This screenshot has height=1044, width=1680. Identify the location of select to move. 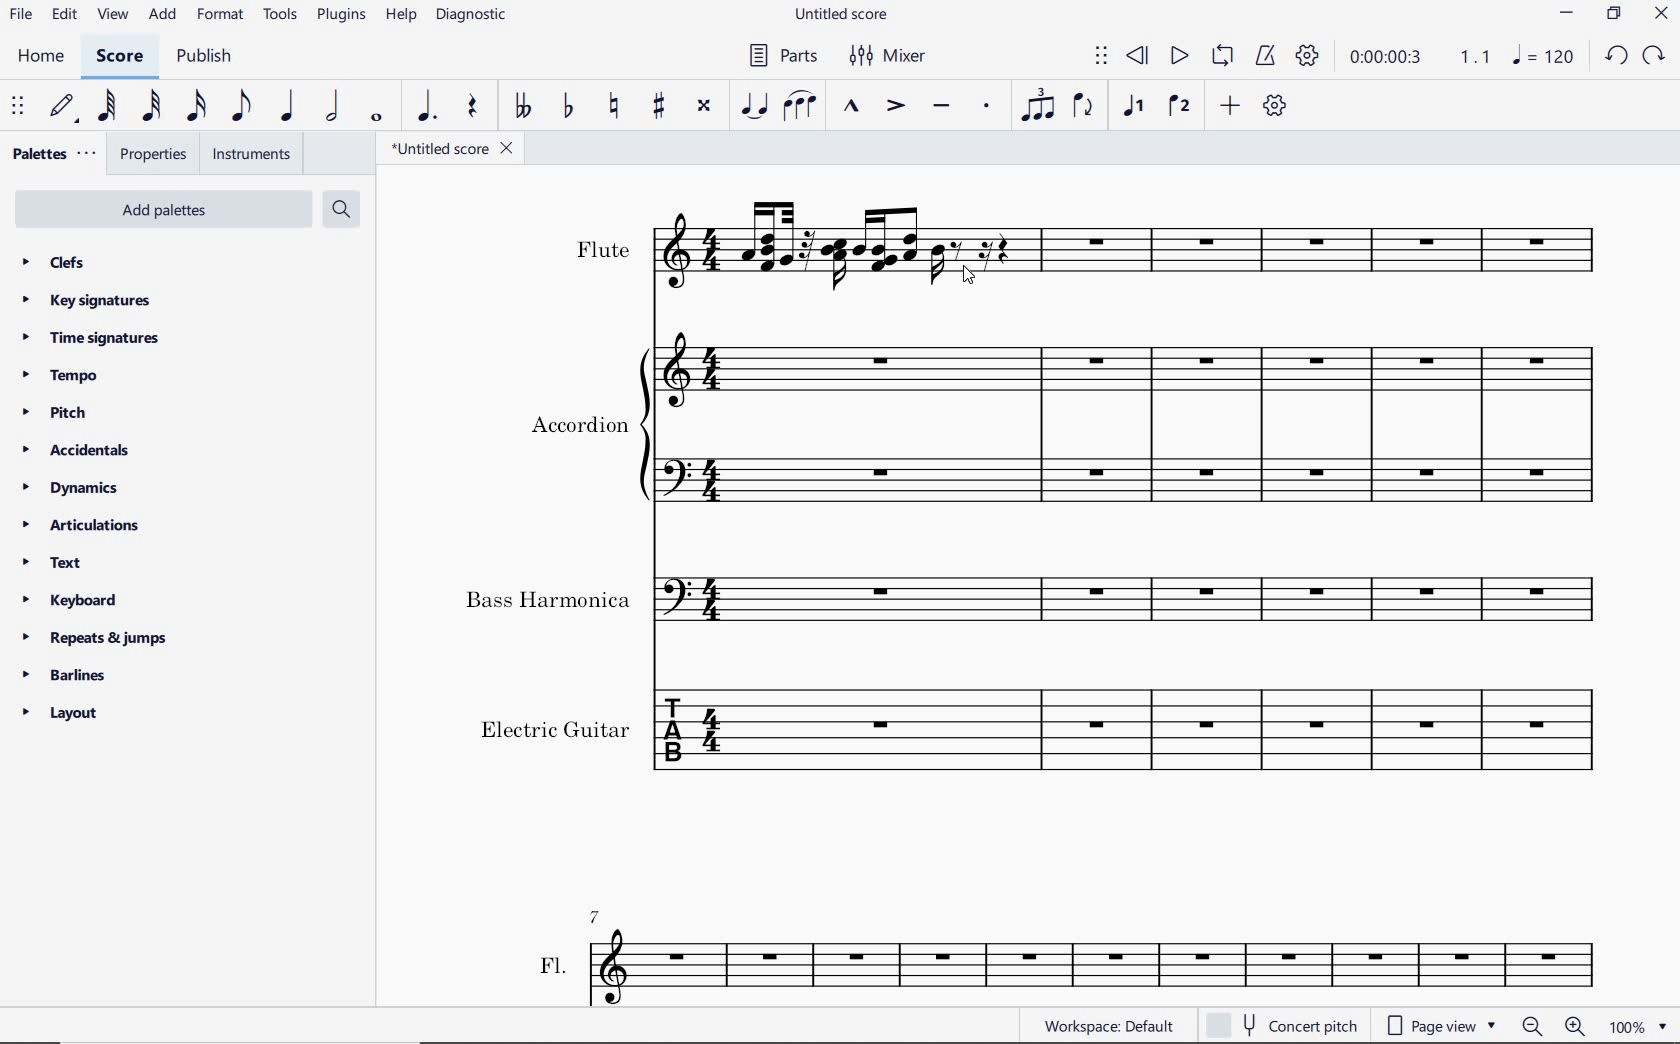
(18, 107).